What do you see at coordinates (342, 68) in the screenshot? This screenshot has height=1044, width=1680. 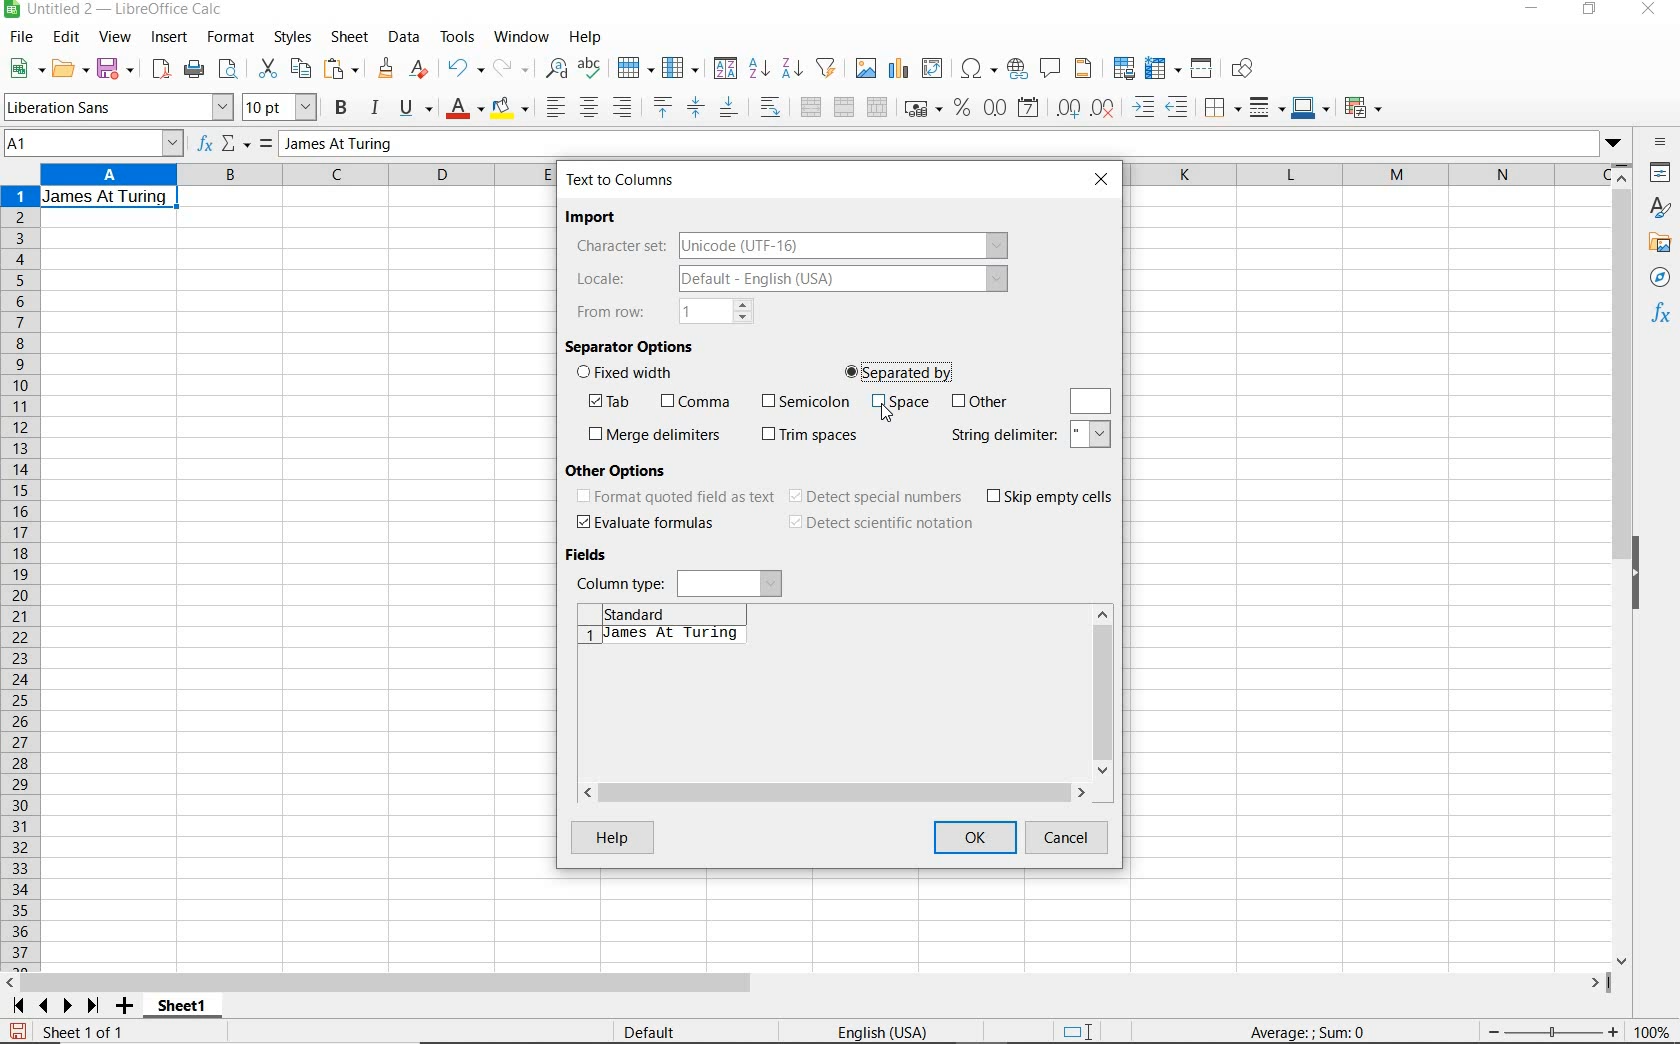 I see `paste` at bounding box center [342, 68].